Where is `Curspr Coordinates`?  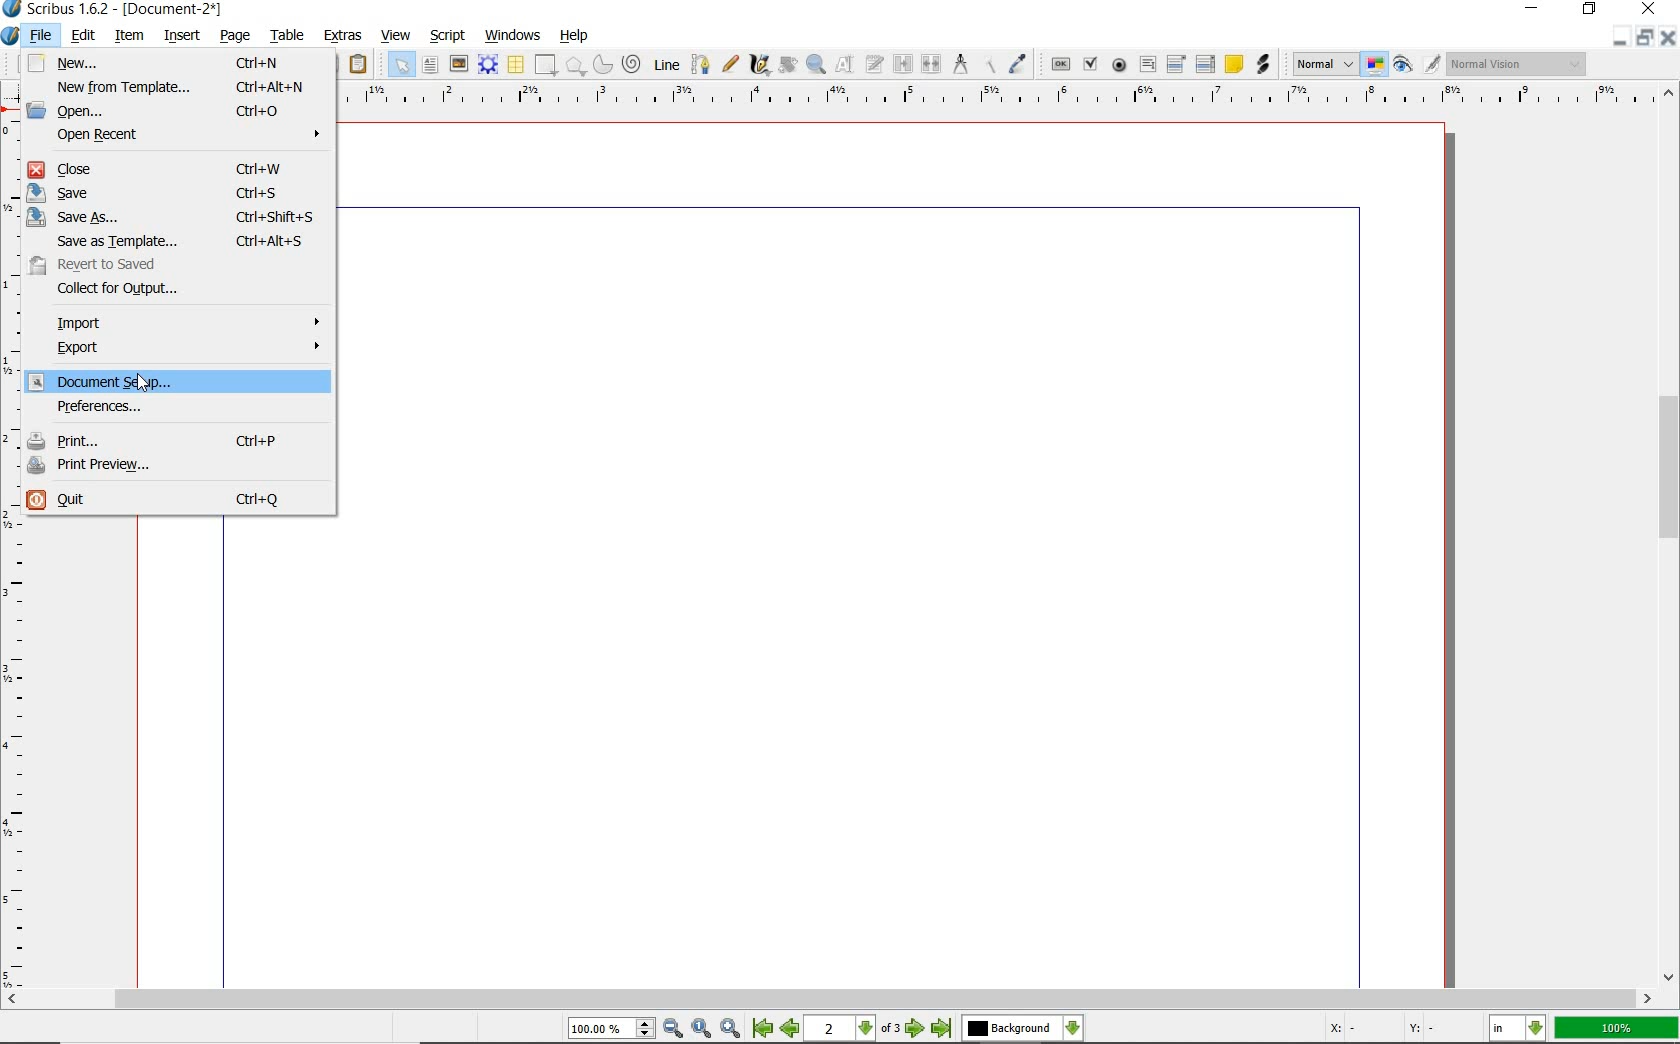
Curspr Coordinates is located at coordinates (1383, 1030).